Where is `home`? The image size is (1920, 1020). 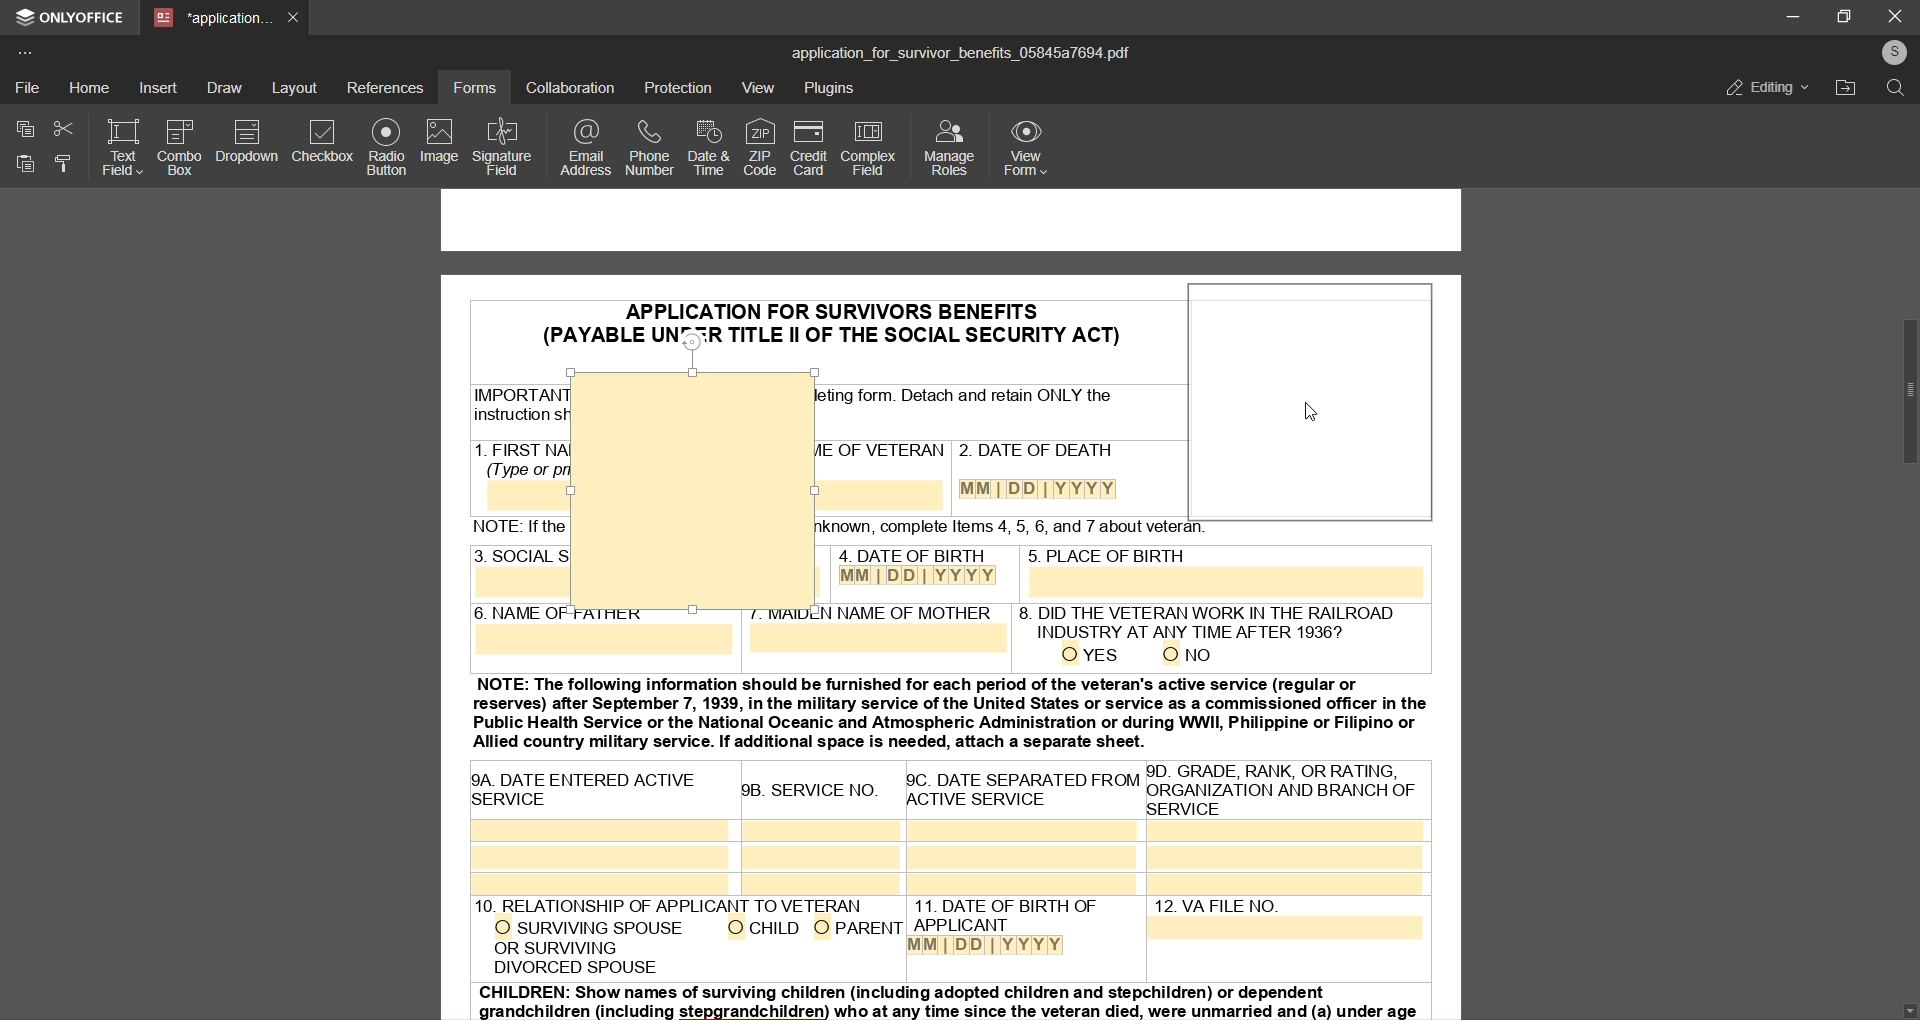
home is located at coordinates (90, 87).